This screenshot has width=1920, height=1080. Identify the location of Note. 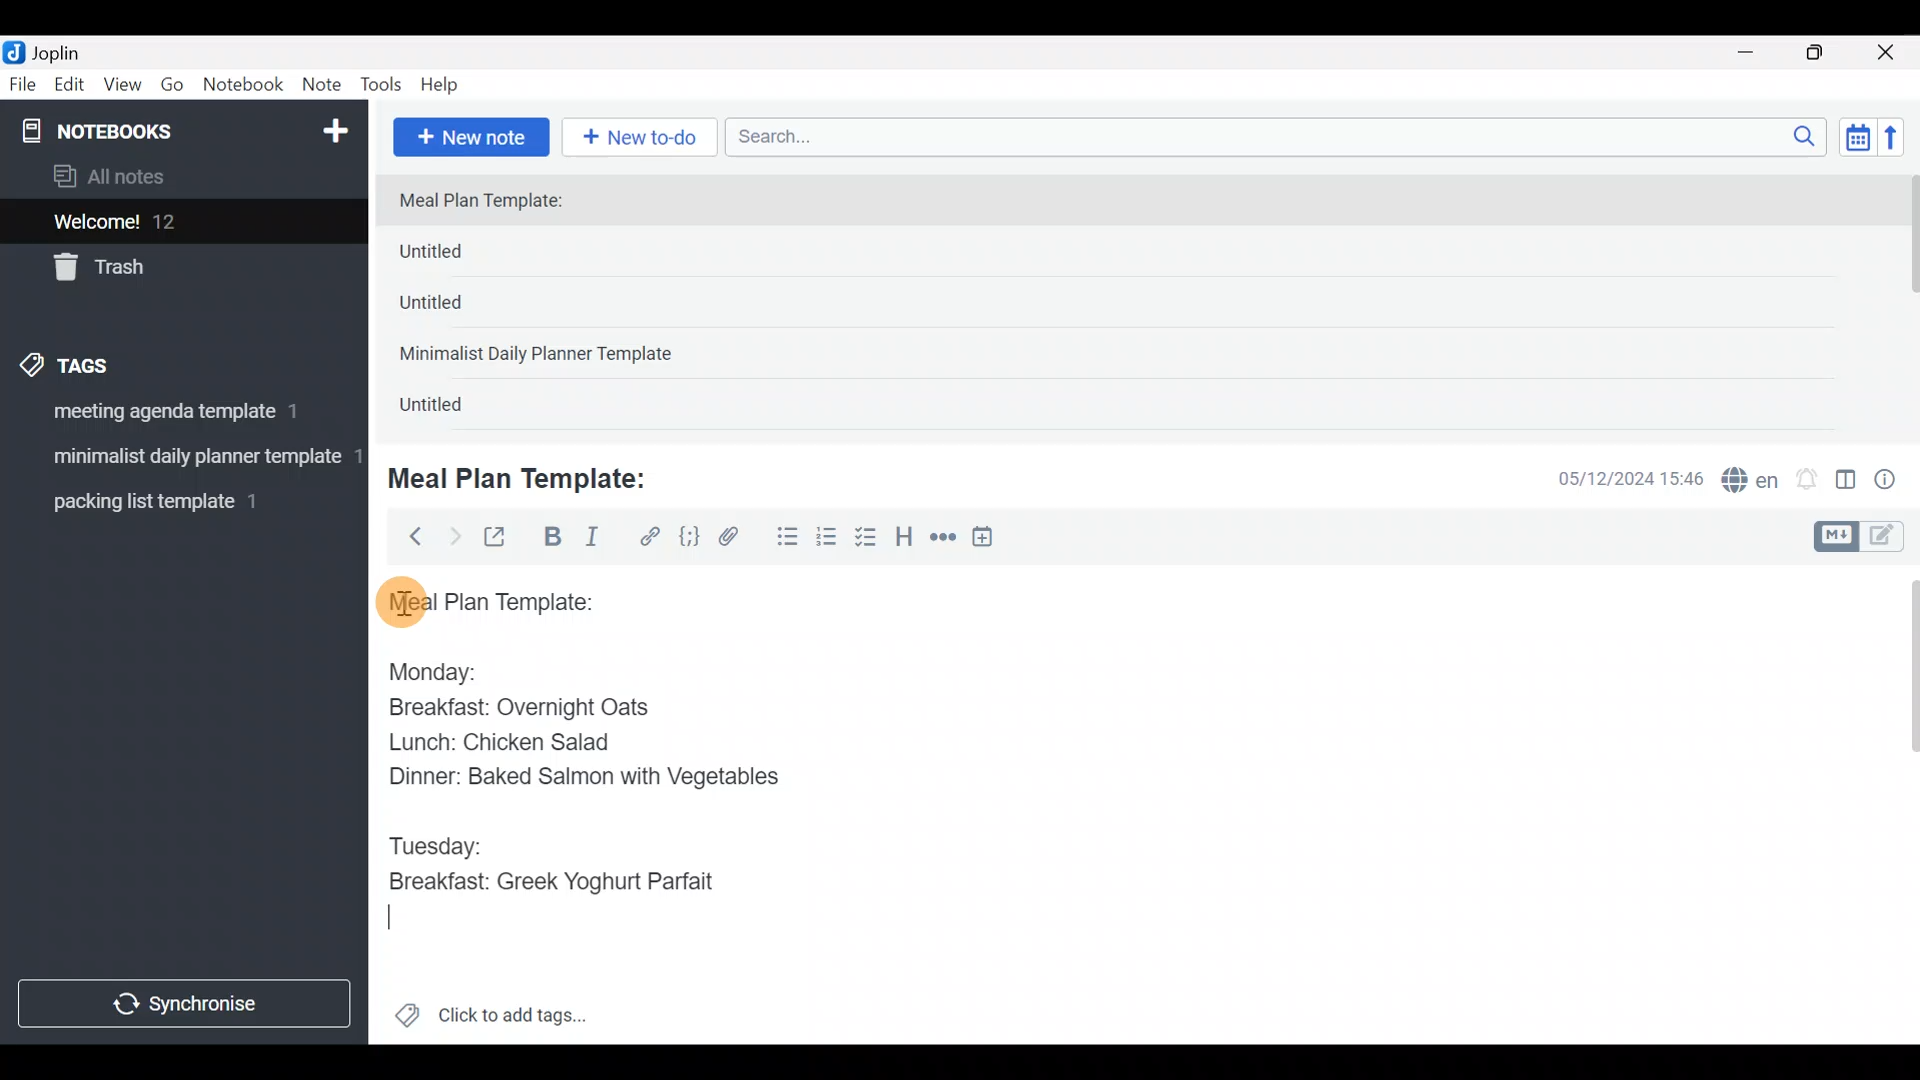
(326, 86).